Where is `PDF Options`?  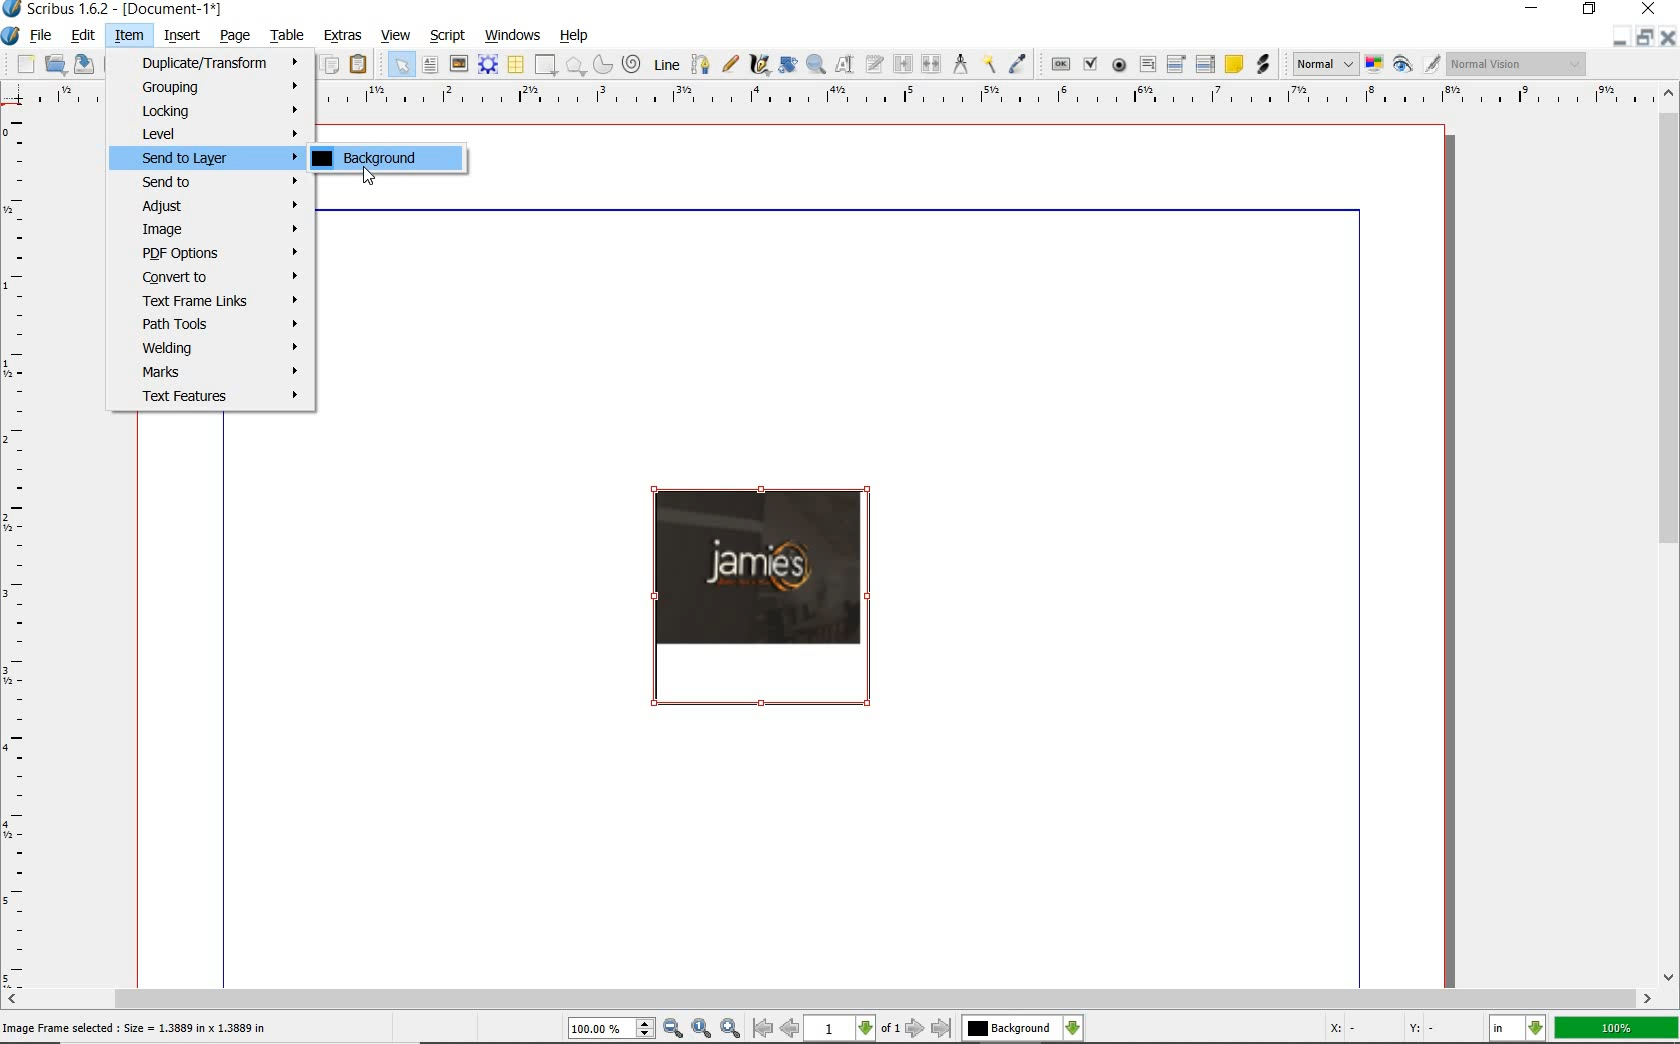 PDF Options is located at coordinates (212, 253).